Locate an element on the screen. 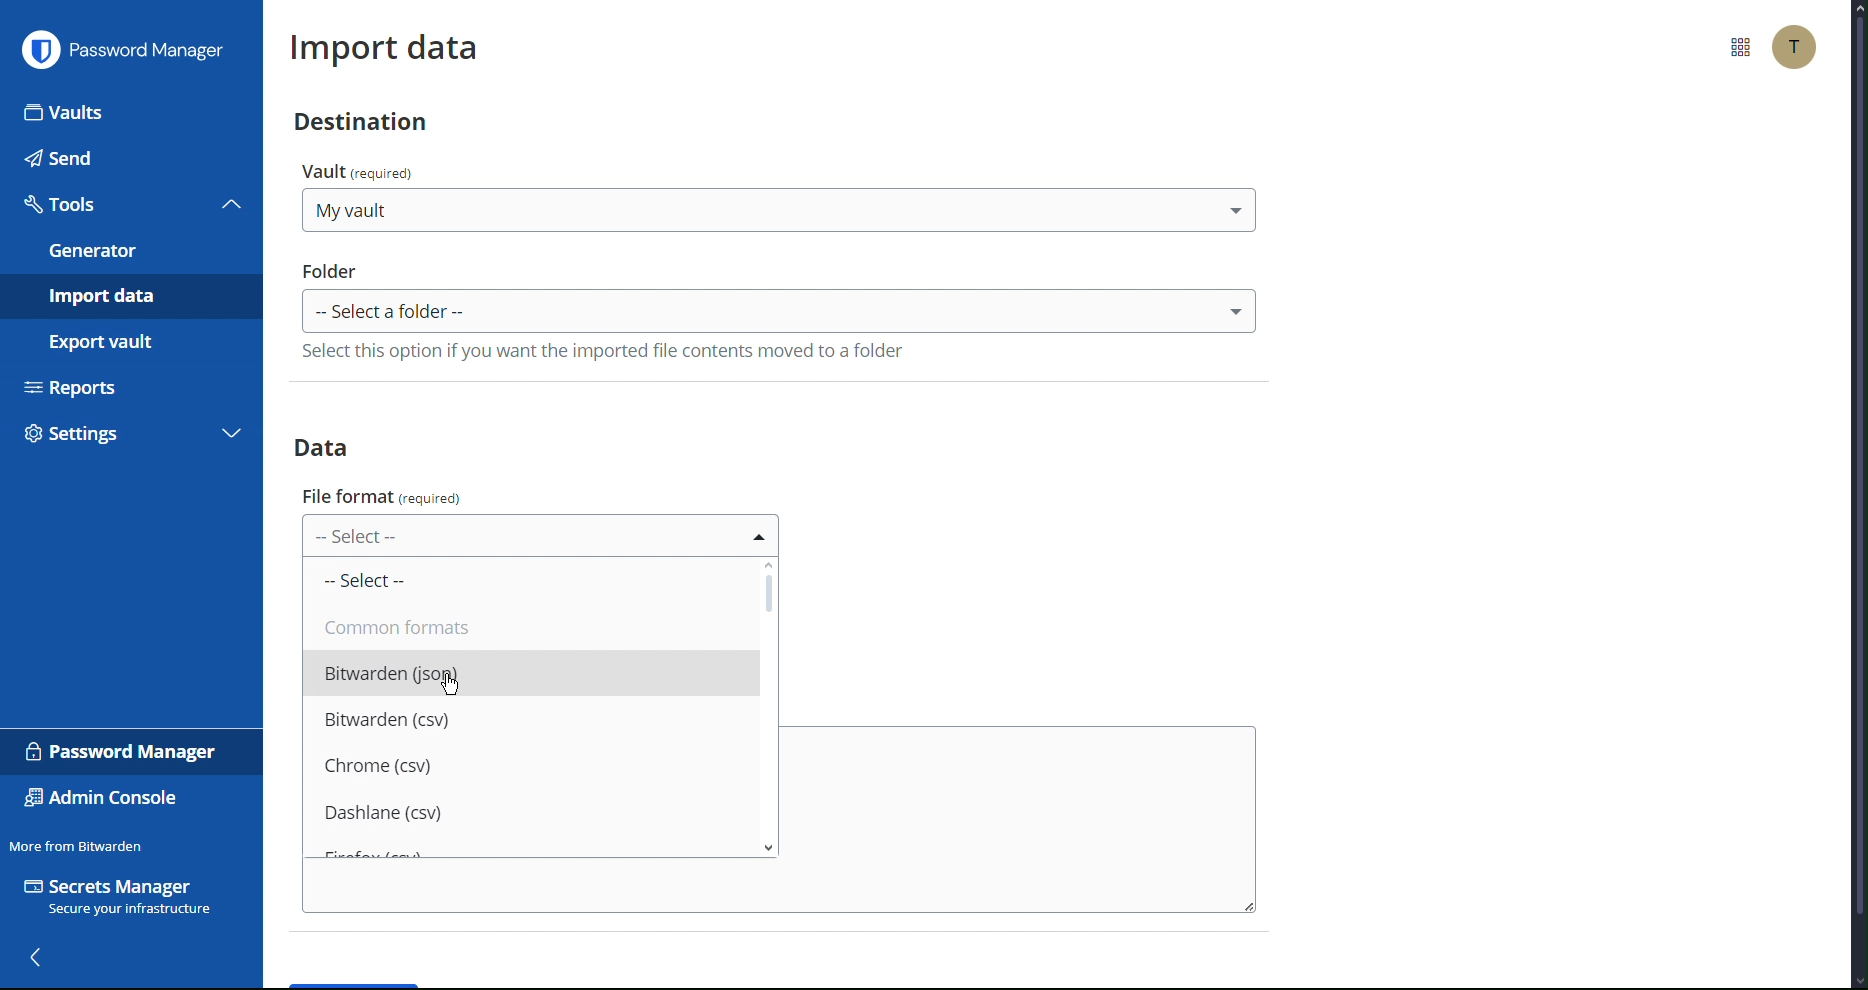  scroll up is located at coordinates (772, 566).